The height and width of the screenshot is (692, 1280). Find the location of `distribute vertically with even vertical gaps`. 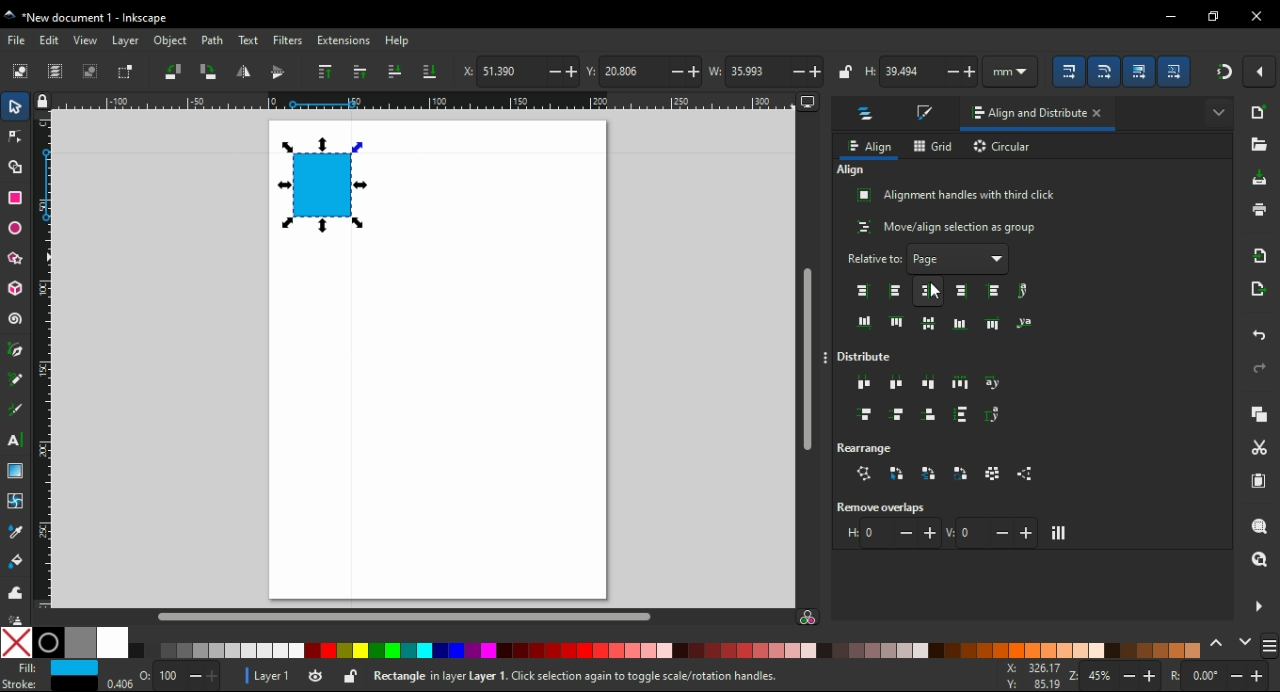

distribute vertically with even vertical gaps is located at coordinates (962, 417).